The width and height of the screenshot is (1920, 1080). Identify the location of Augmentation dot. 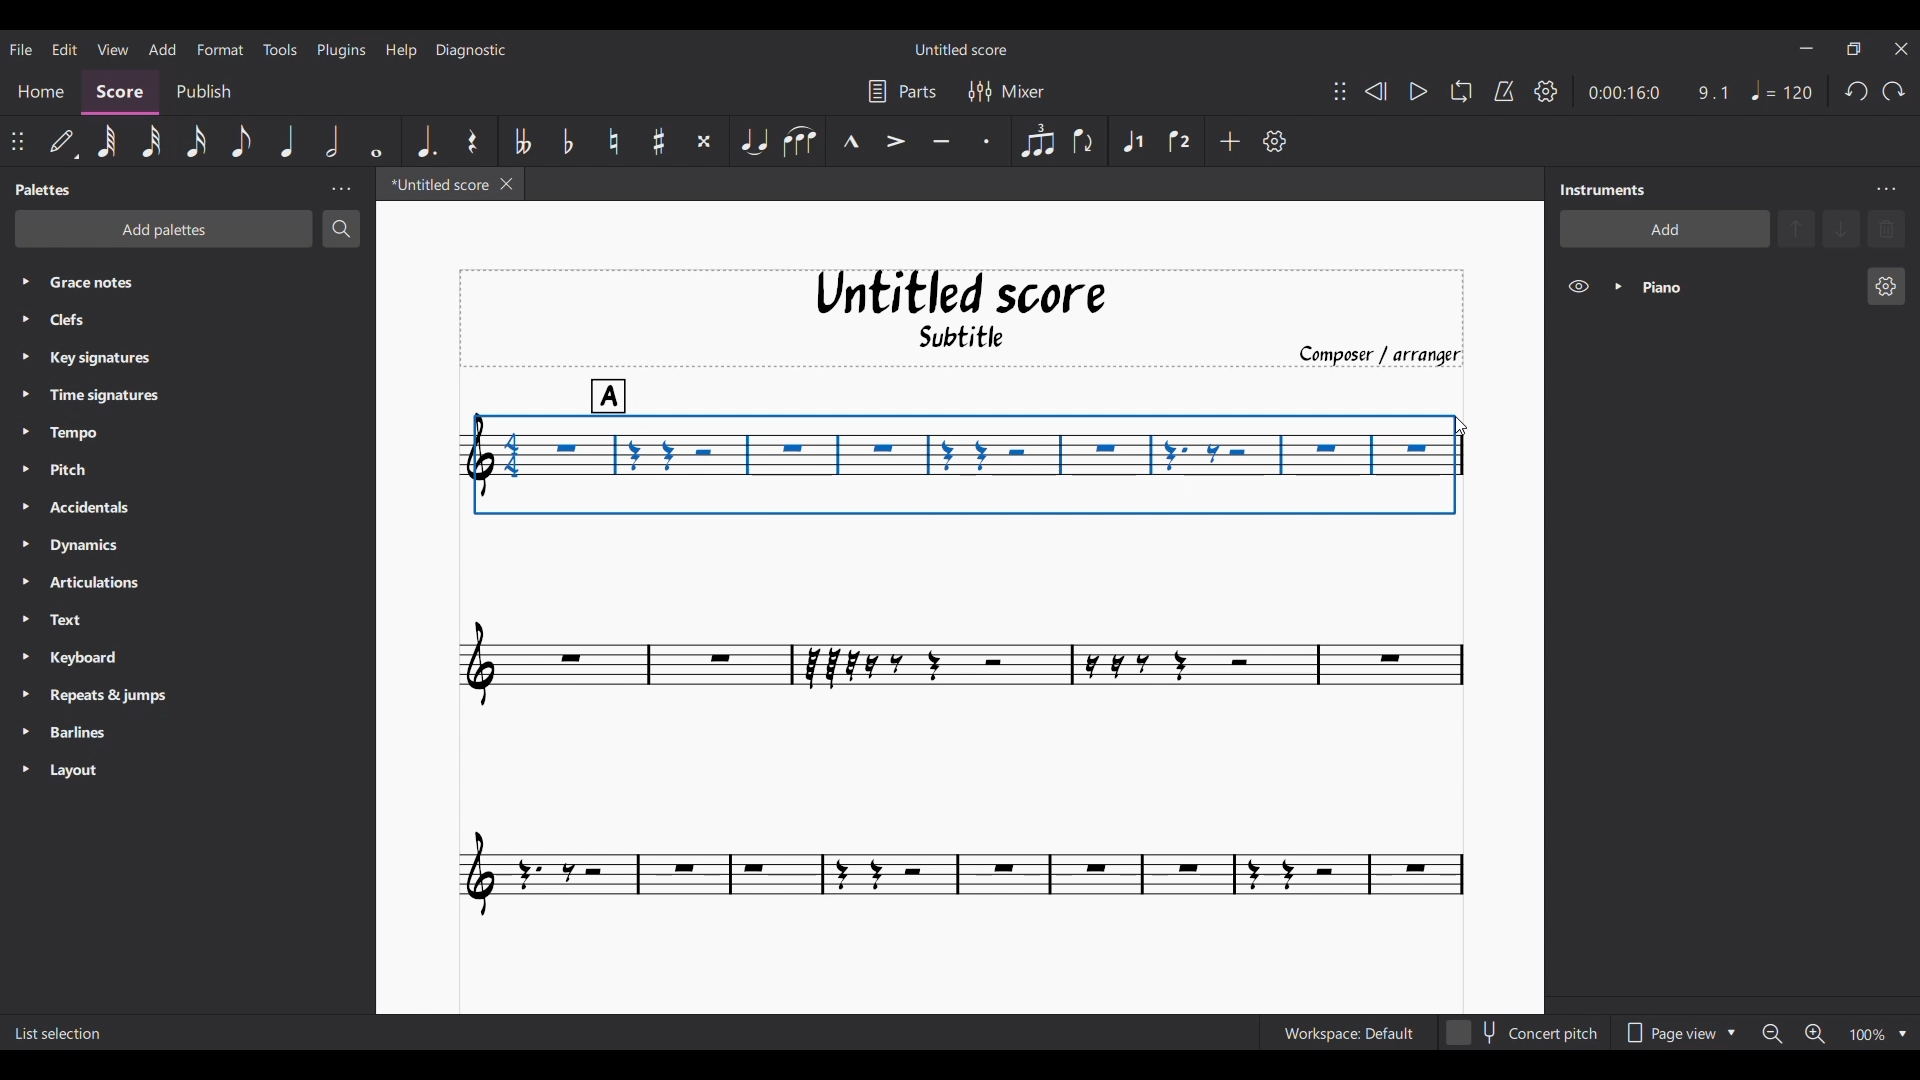
(426, 140).